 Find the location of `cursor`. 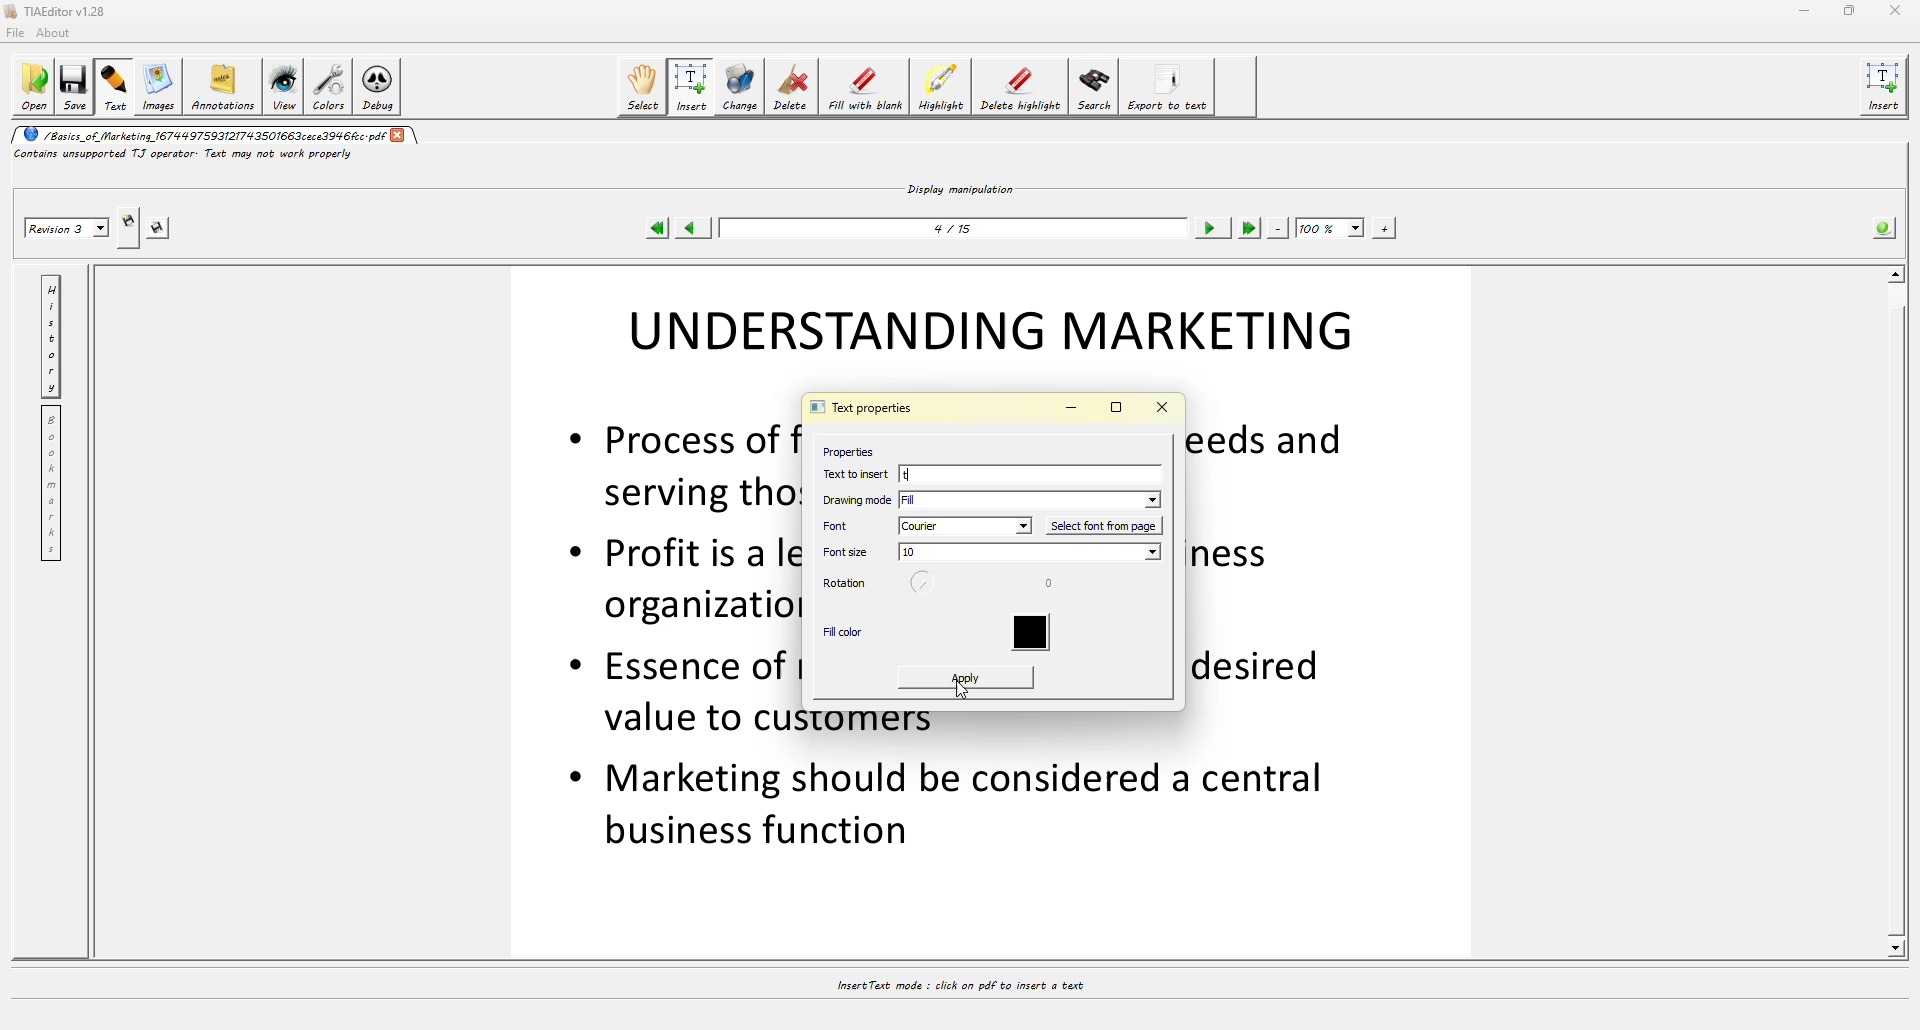

cursor is located at coordinates (966, 693).